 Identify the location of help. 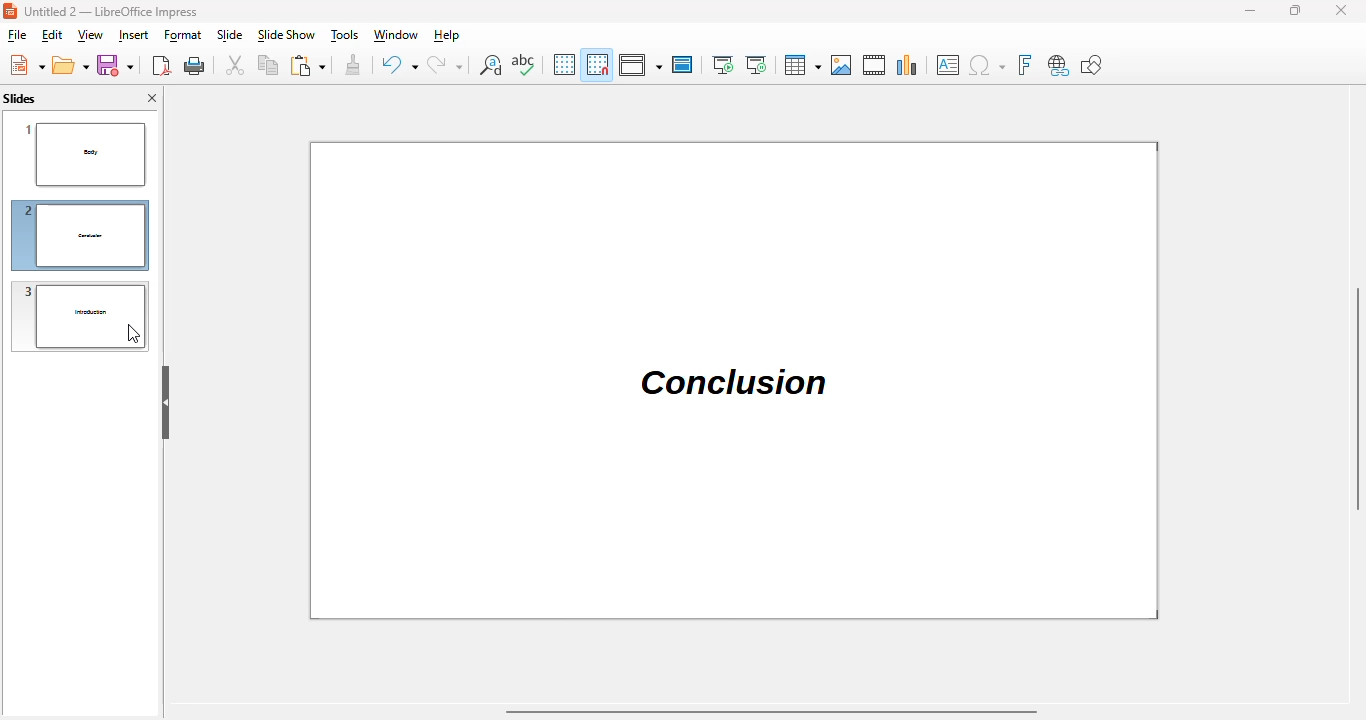
(446, 35).